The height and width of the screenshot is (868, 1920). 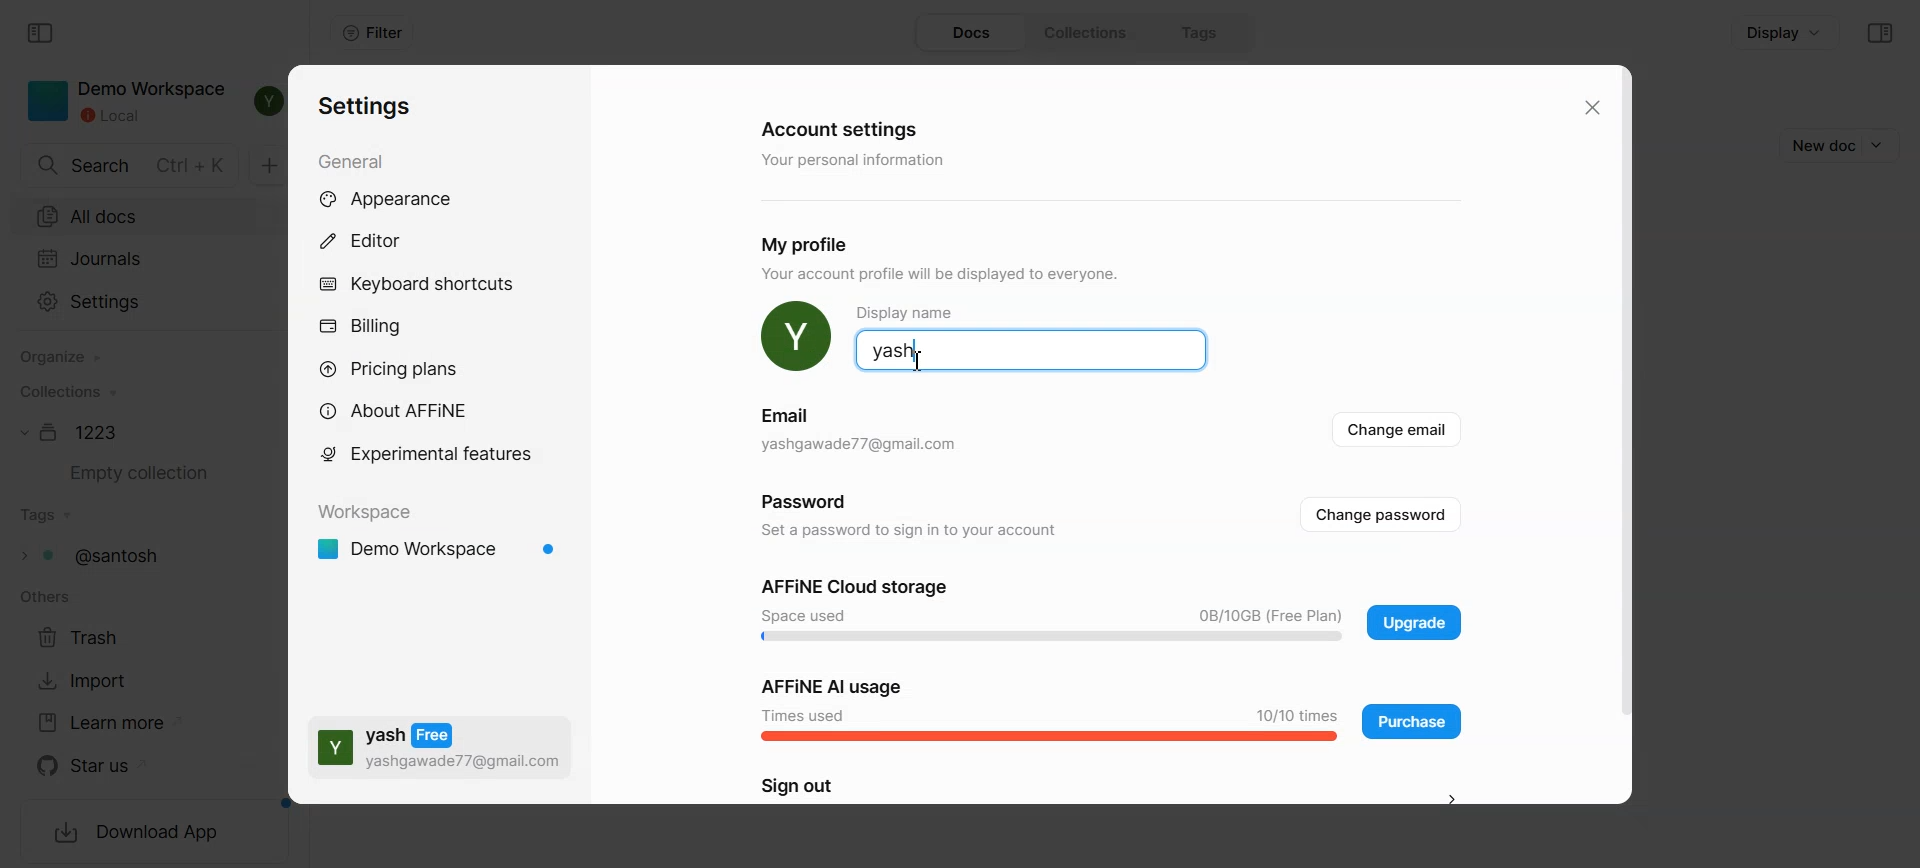 What do you see at coordinates (951, 276) in the screenshot?
I see `YOUr account proftie will be displayed 1o everyone.` at bounding box center [951, 276].